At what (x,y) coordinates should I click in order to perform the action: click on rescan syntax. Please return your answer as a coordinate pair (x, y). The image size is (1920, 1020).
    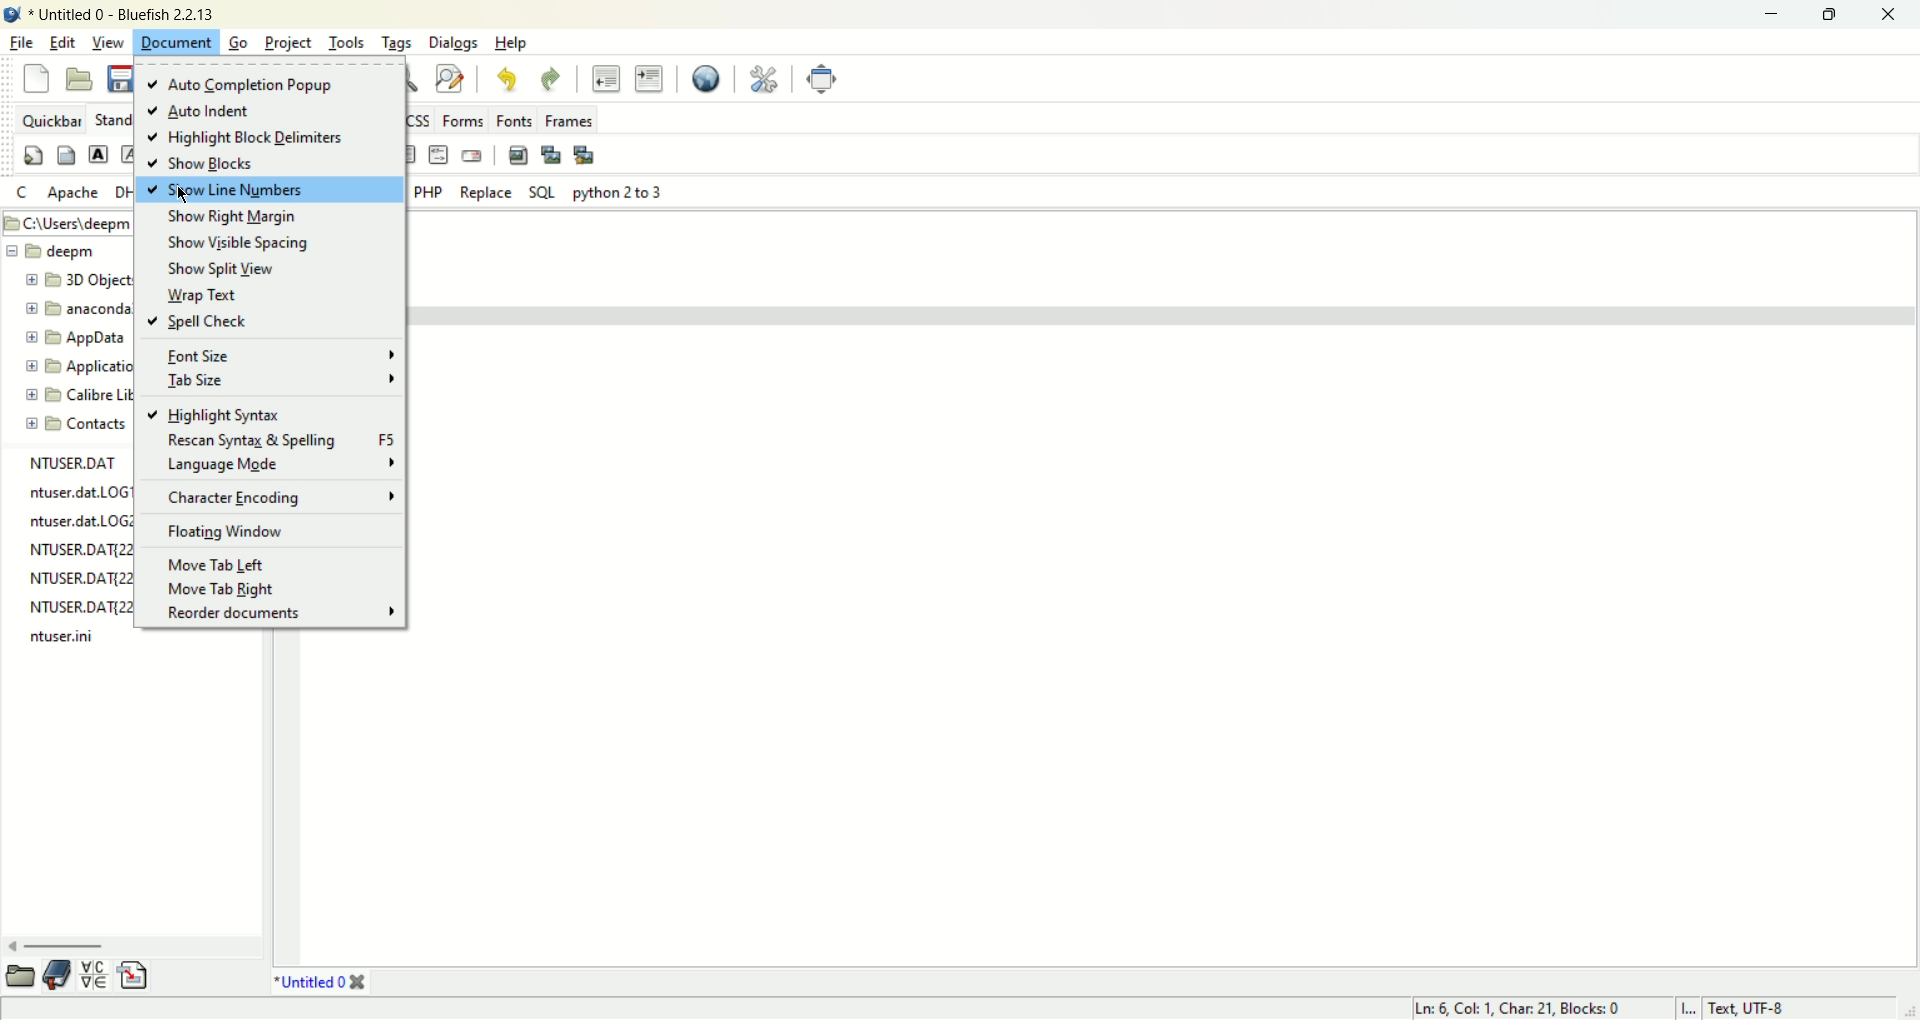
    Looking at the image, I should click on (280, 440).